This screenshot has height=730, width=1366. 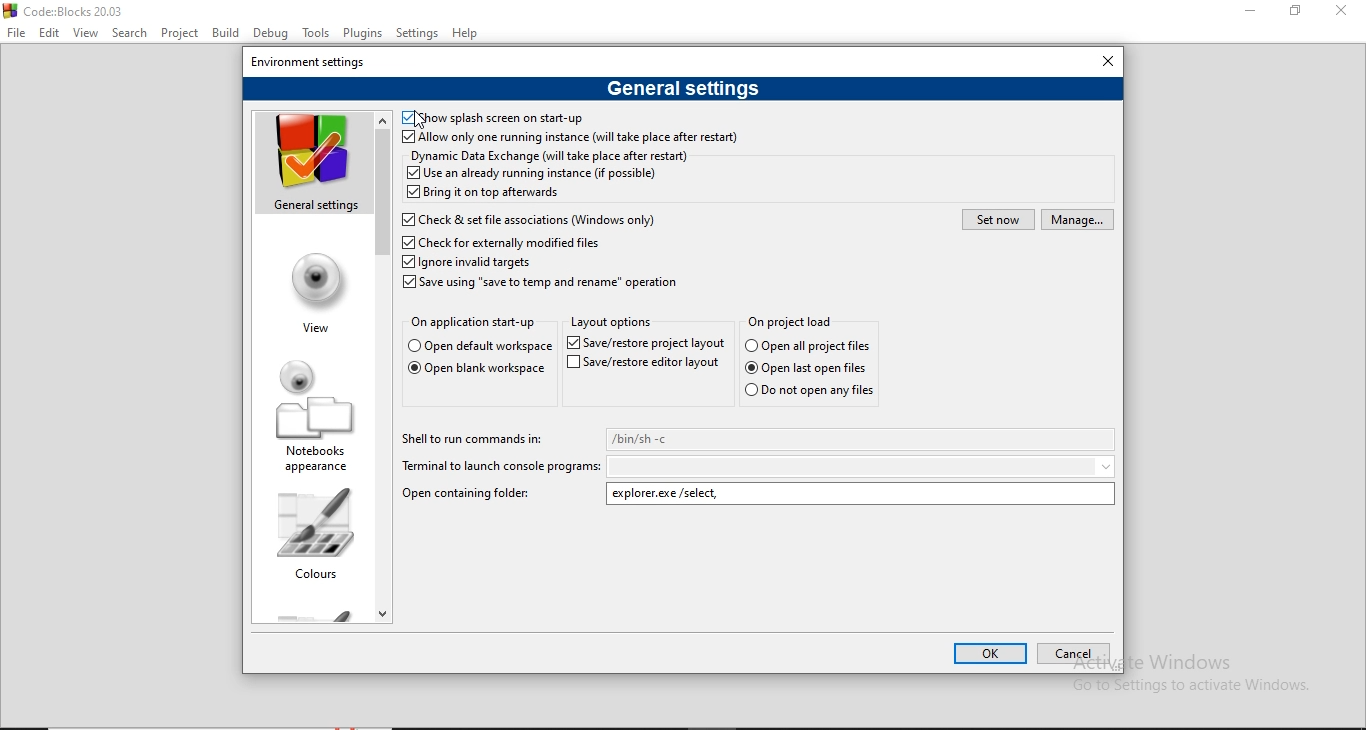 What do you see at coordinates (307, 534) in the screenshot?
I see `column` at bounding box center [307, 534].